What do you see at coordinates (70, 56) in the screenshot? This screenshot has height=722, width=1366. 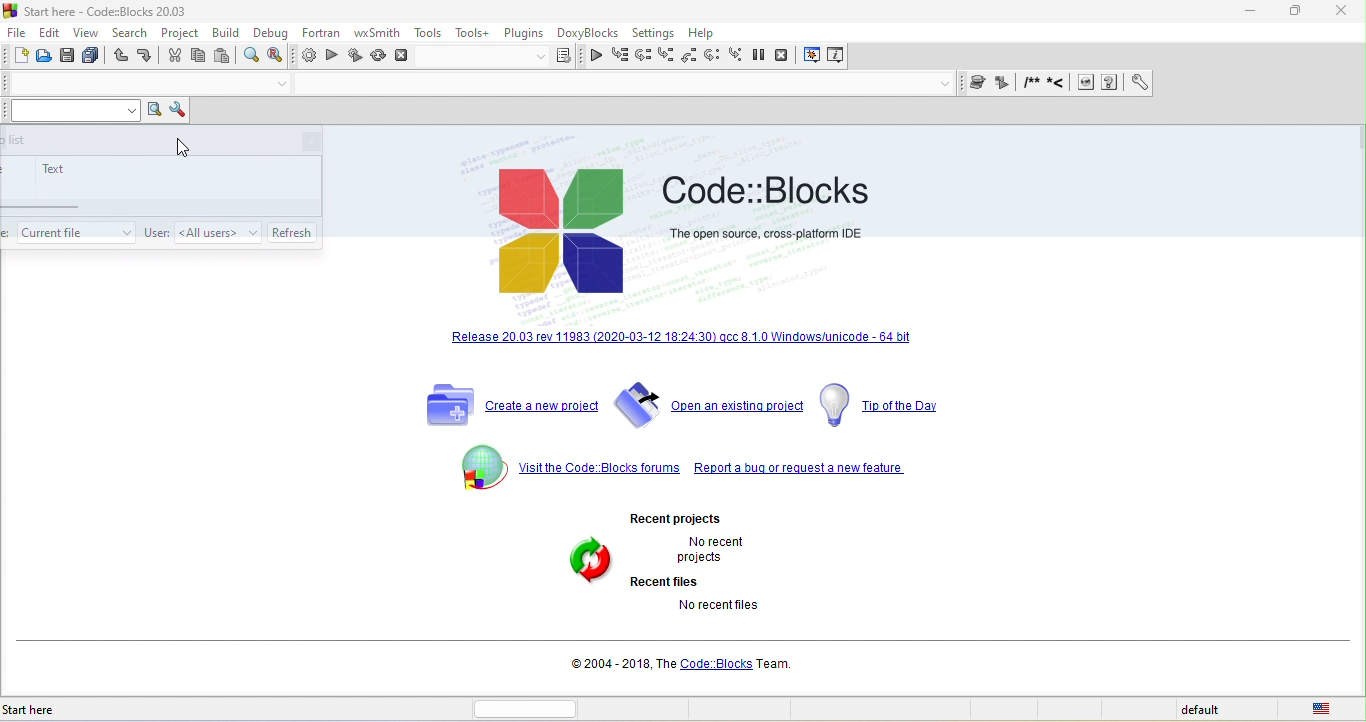 I see `save` at bounding box center [70, 56].